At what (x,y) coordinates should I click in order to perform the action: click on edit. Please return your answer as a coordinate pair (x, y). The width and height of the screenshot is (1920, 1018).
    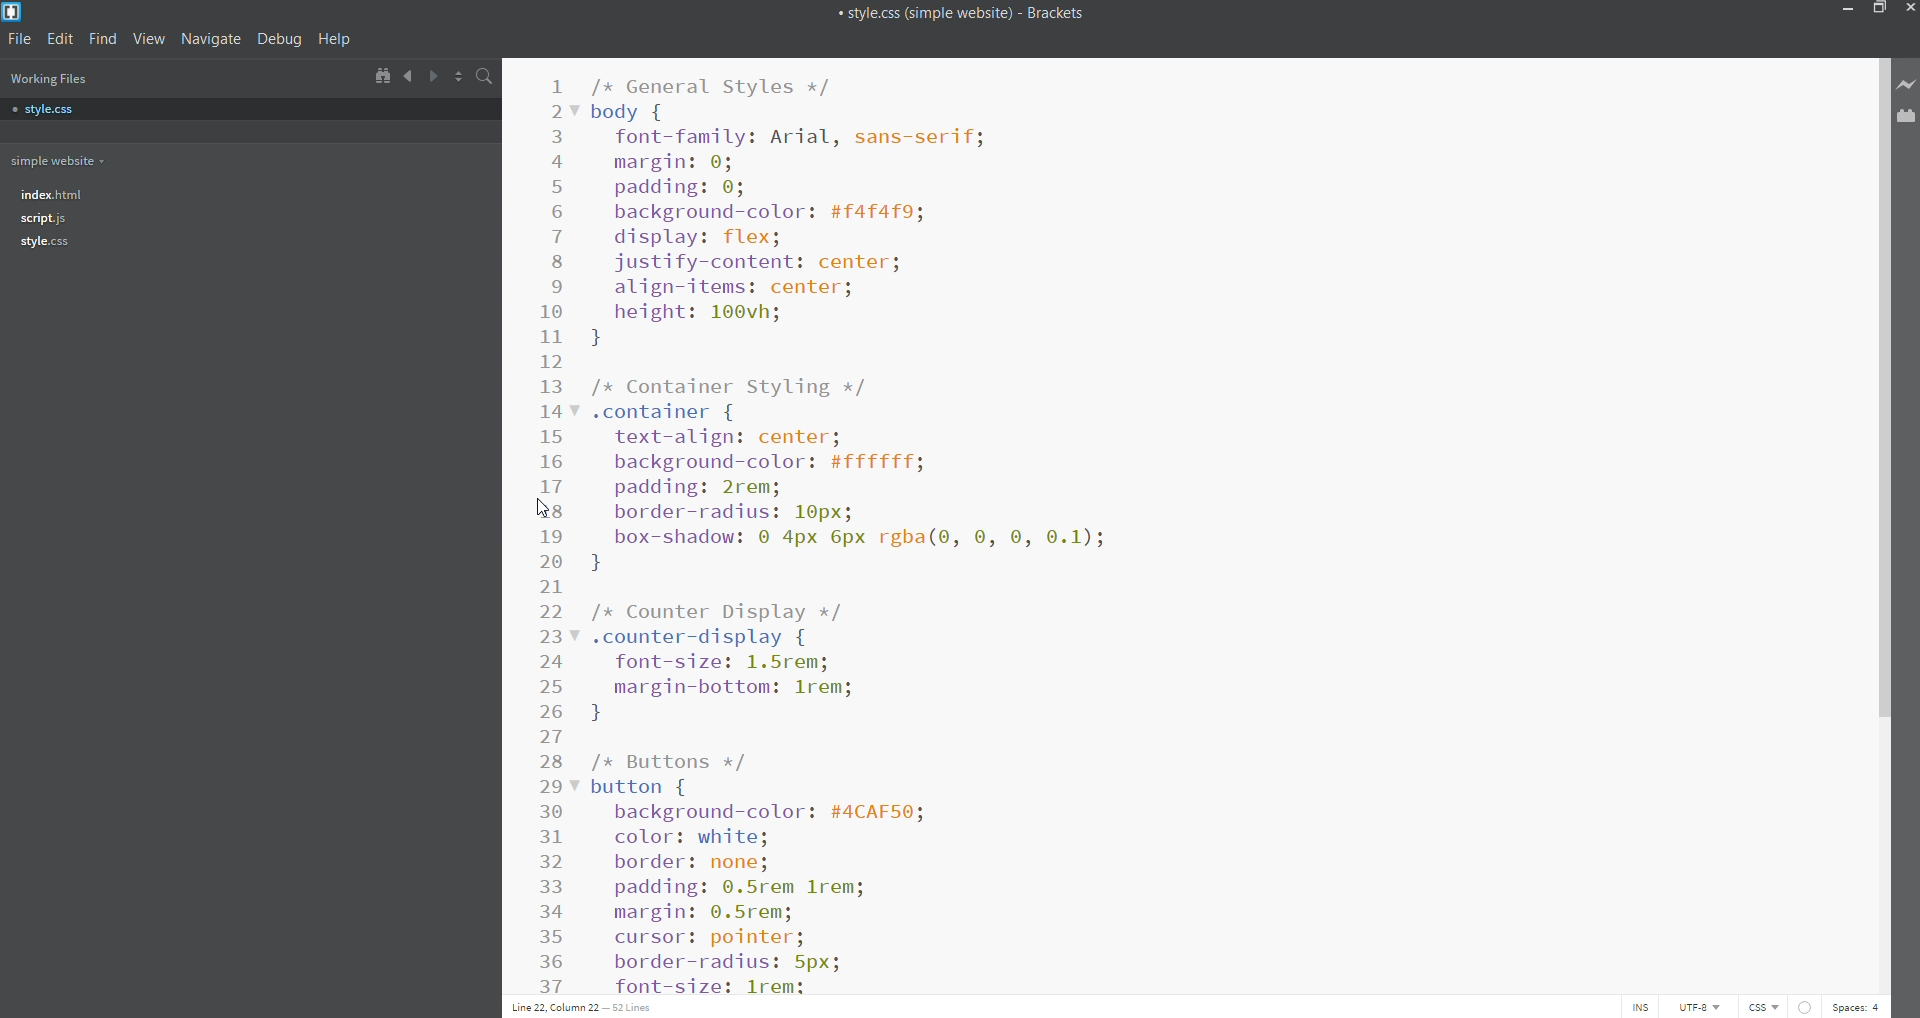
    Looking at the image, I should click on (61, 39).